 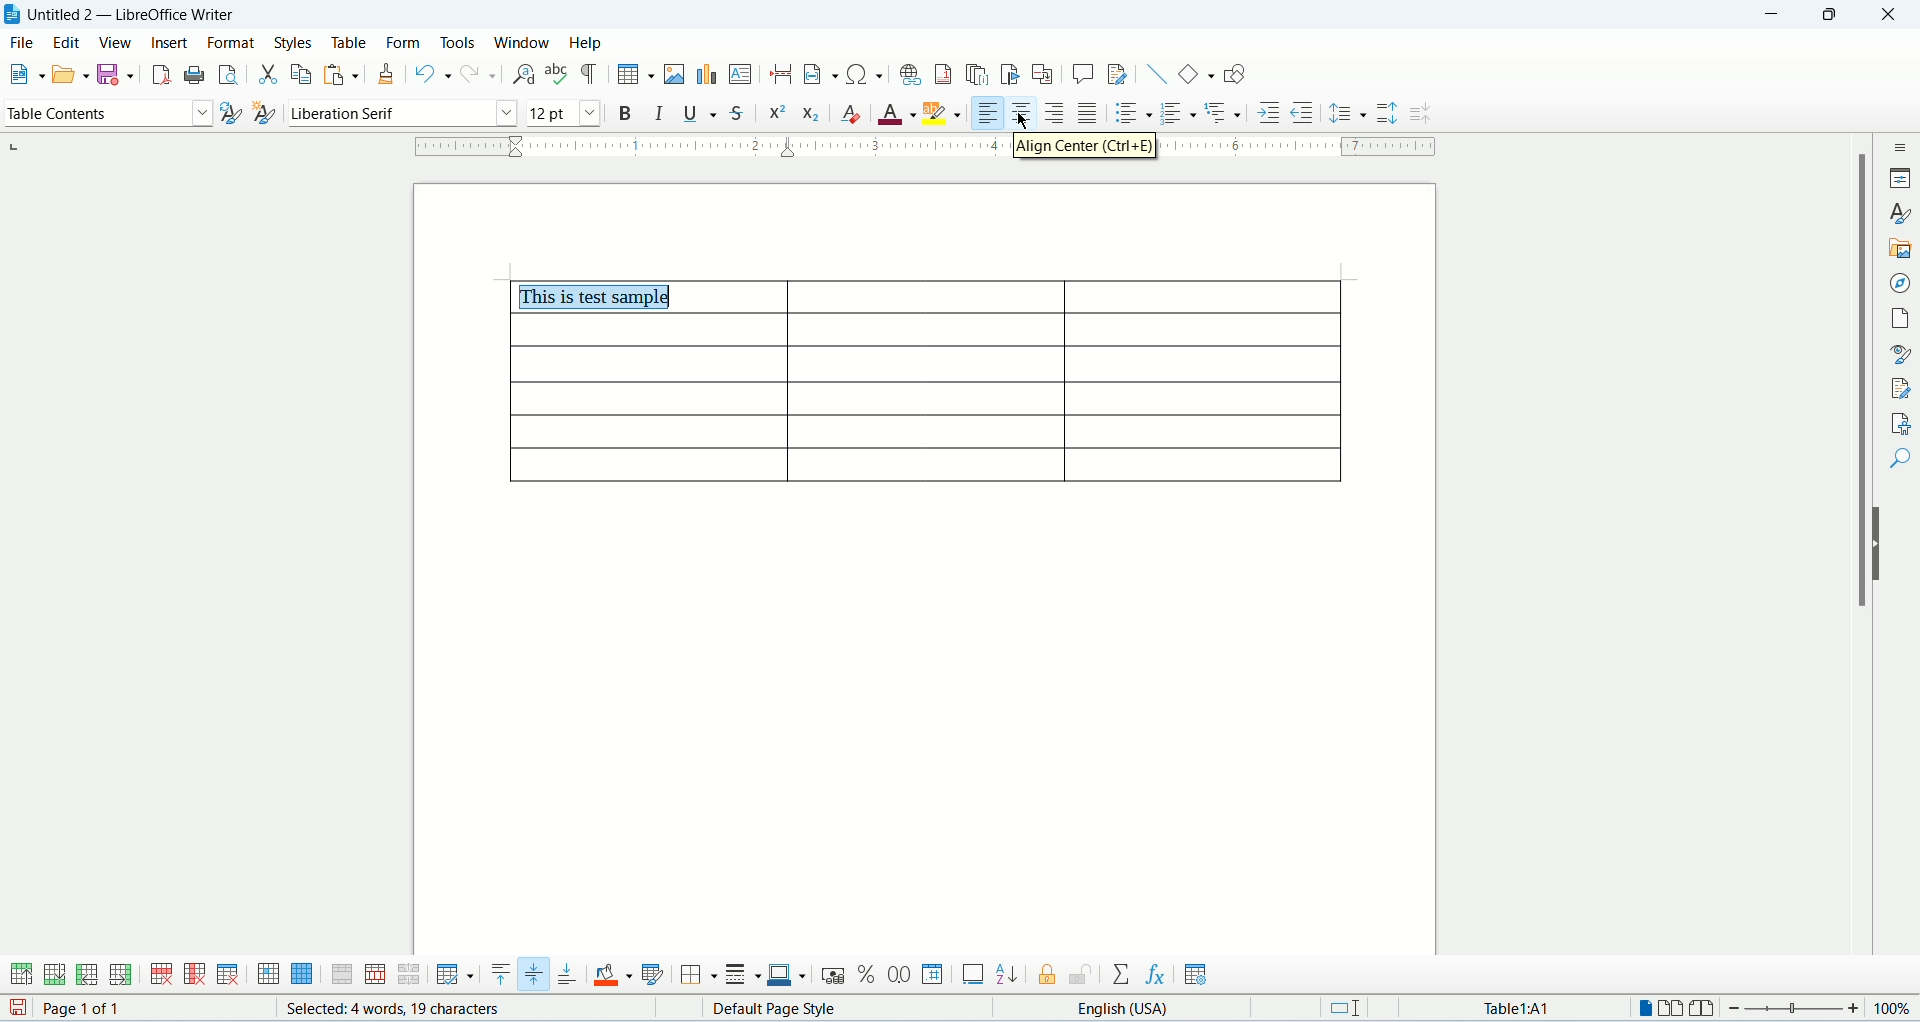 What do you see at coordinates (12, 14) in the screenshot?
I see `appliction icon` at bounding box center [12, 14].